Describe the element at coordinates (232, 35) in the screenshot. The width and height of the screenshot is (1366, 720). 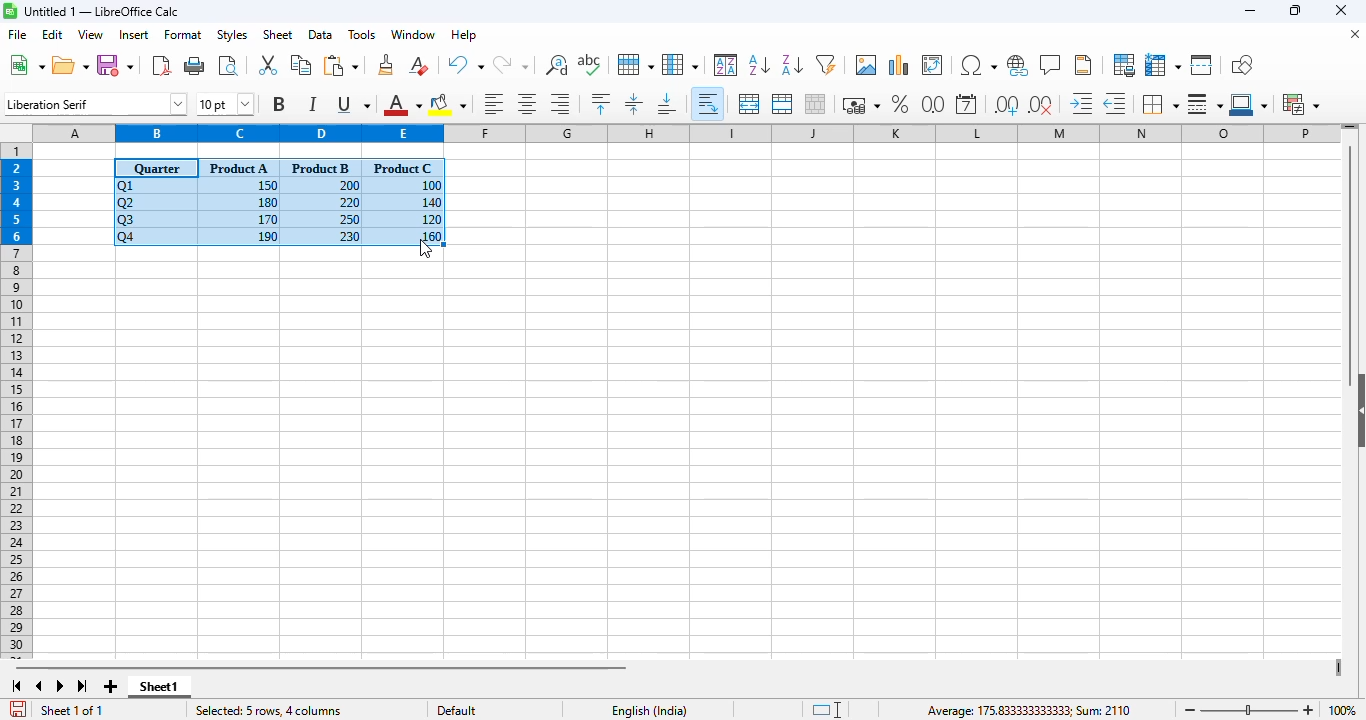
I see `styles` at that location.